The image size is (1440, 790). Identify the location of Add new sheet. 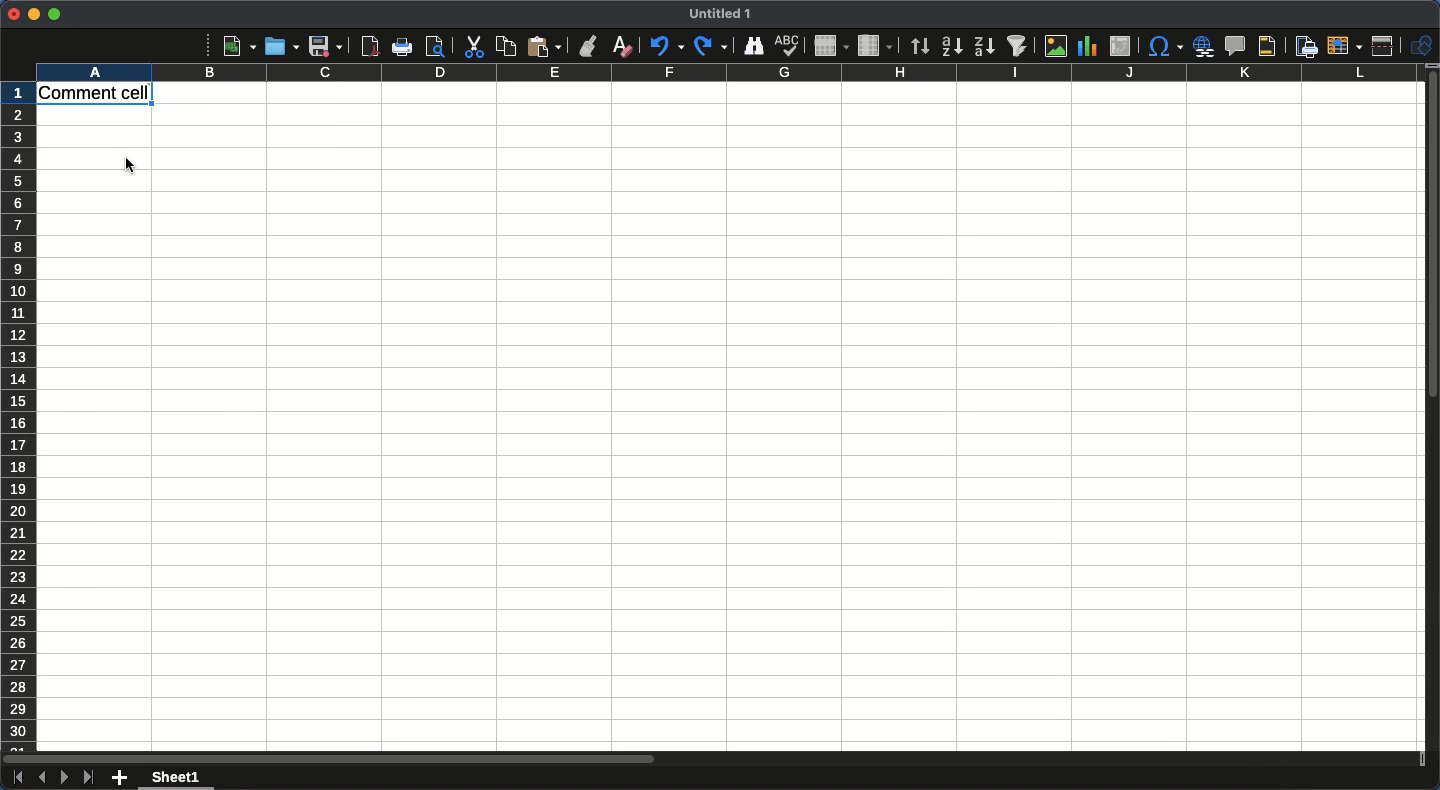
(118, 778).